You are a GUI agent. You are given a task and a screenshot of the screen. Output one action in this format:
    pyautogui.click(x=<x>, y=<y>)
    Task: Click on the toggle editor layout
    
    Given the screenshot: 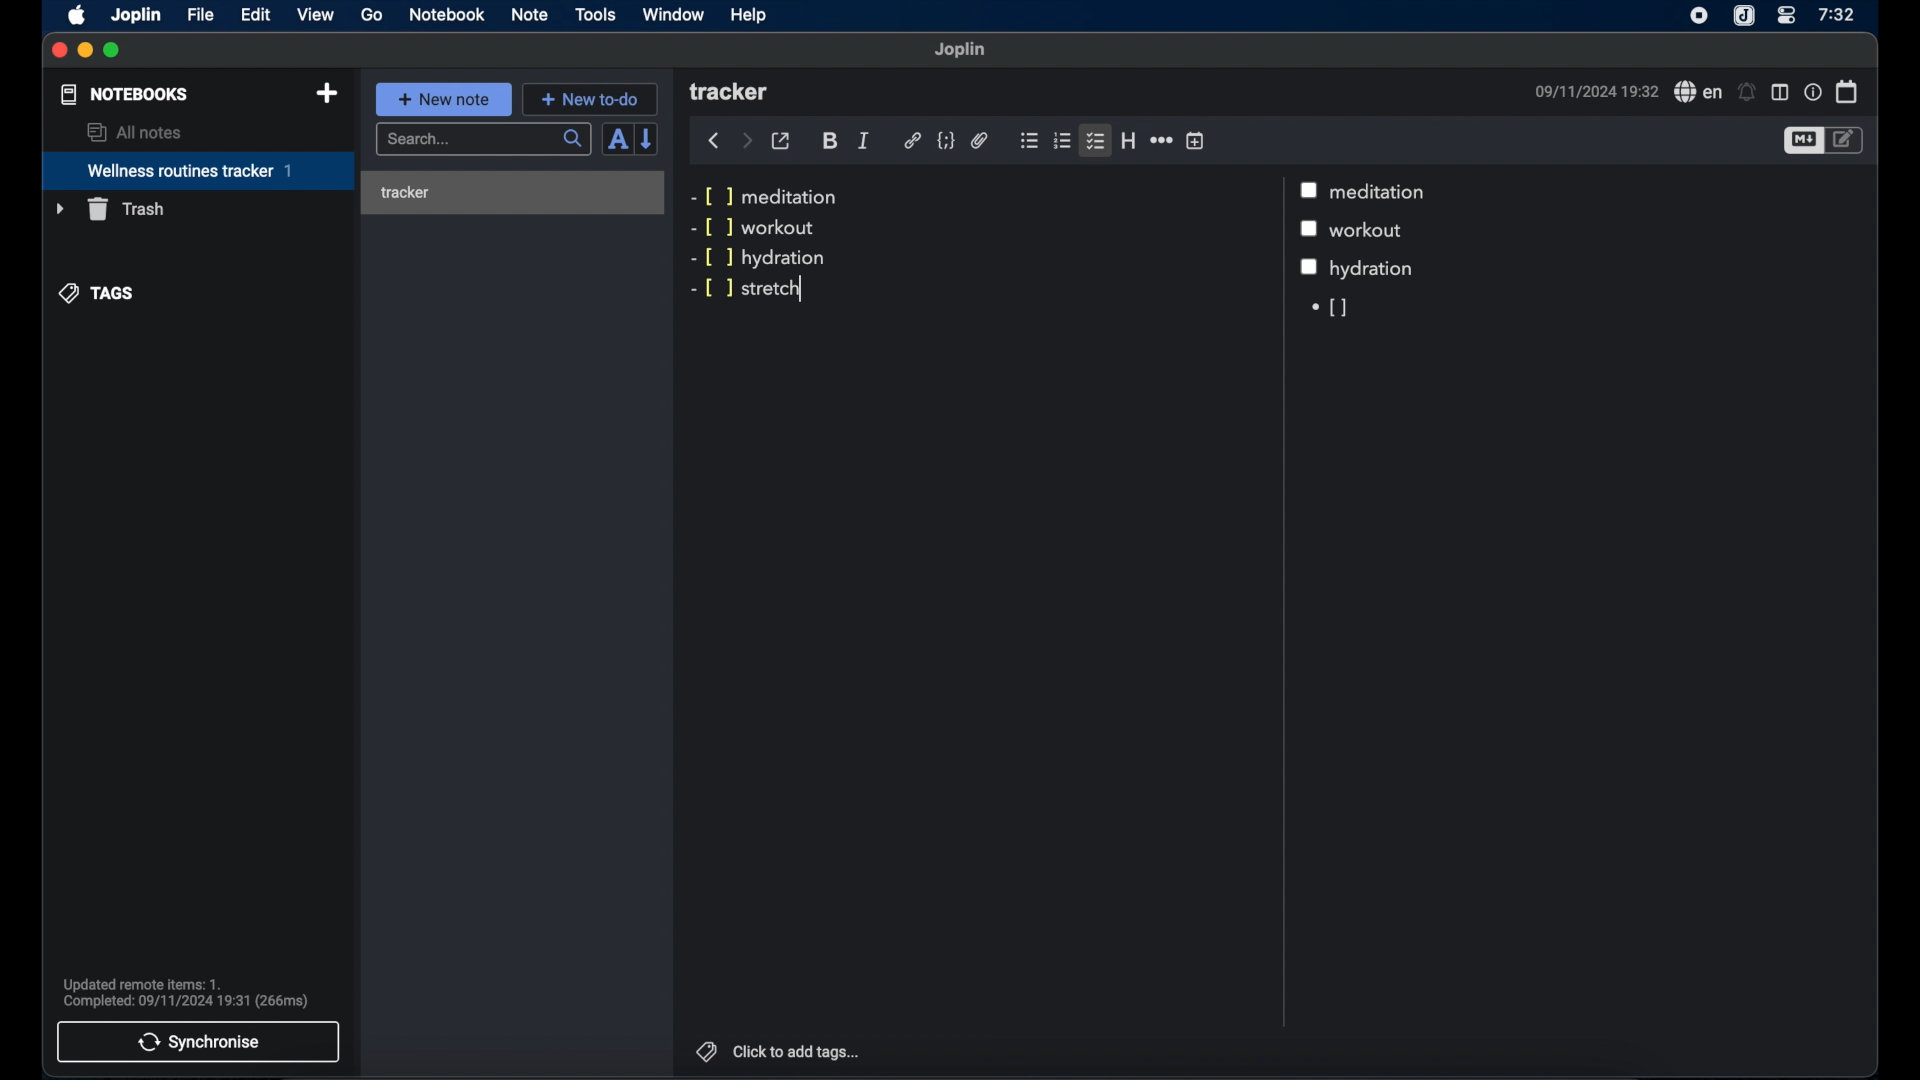 What is the action you would take?
    pyautogui.click(x=1779, y=92)
    